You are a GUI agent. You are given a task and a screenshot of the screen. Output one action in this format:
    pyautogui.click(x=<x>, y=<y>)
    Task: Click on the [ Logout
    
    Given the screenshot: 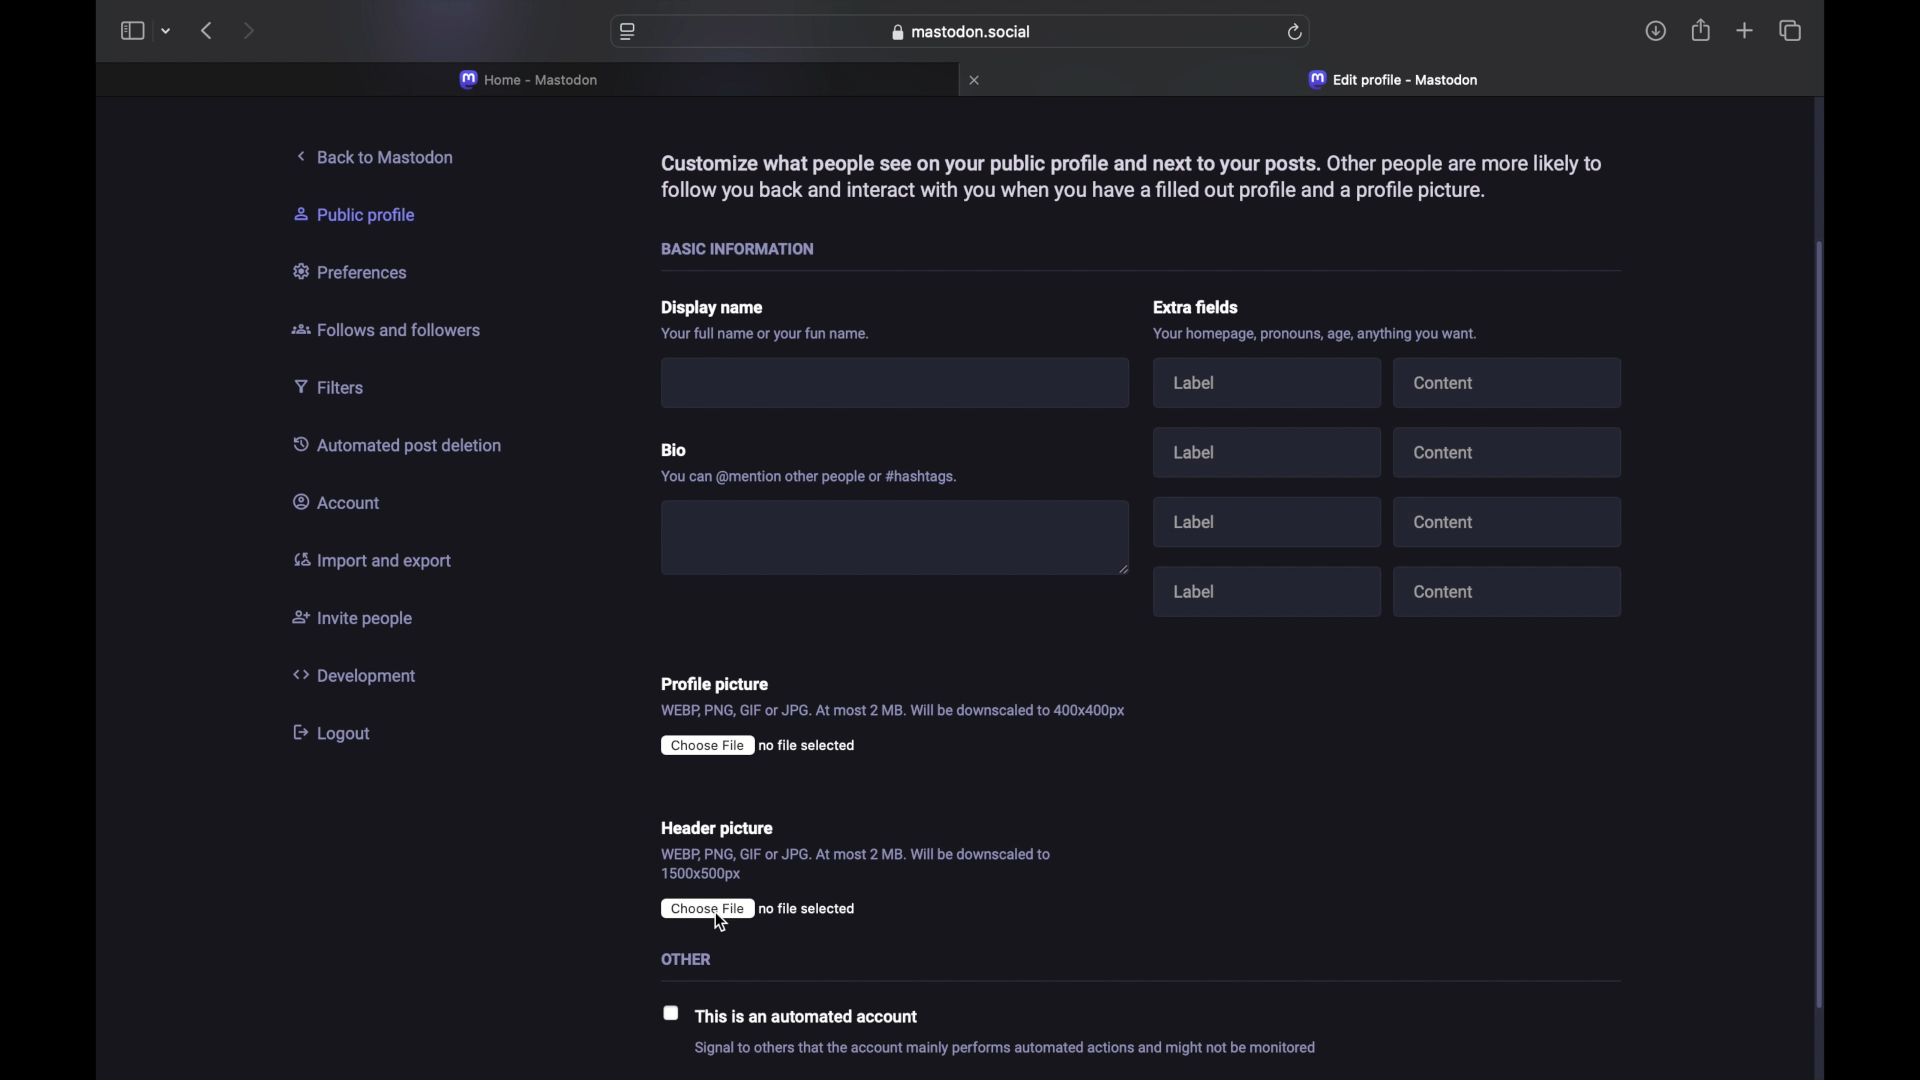 What is the action you would take?
    pyautogui.click(x=340, y=732)
    